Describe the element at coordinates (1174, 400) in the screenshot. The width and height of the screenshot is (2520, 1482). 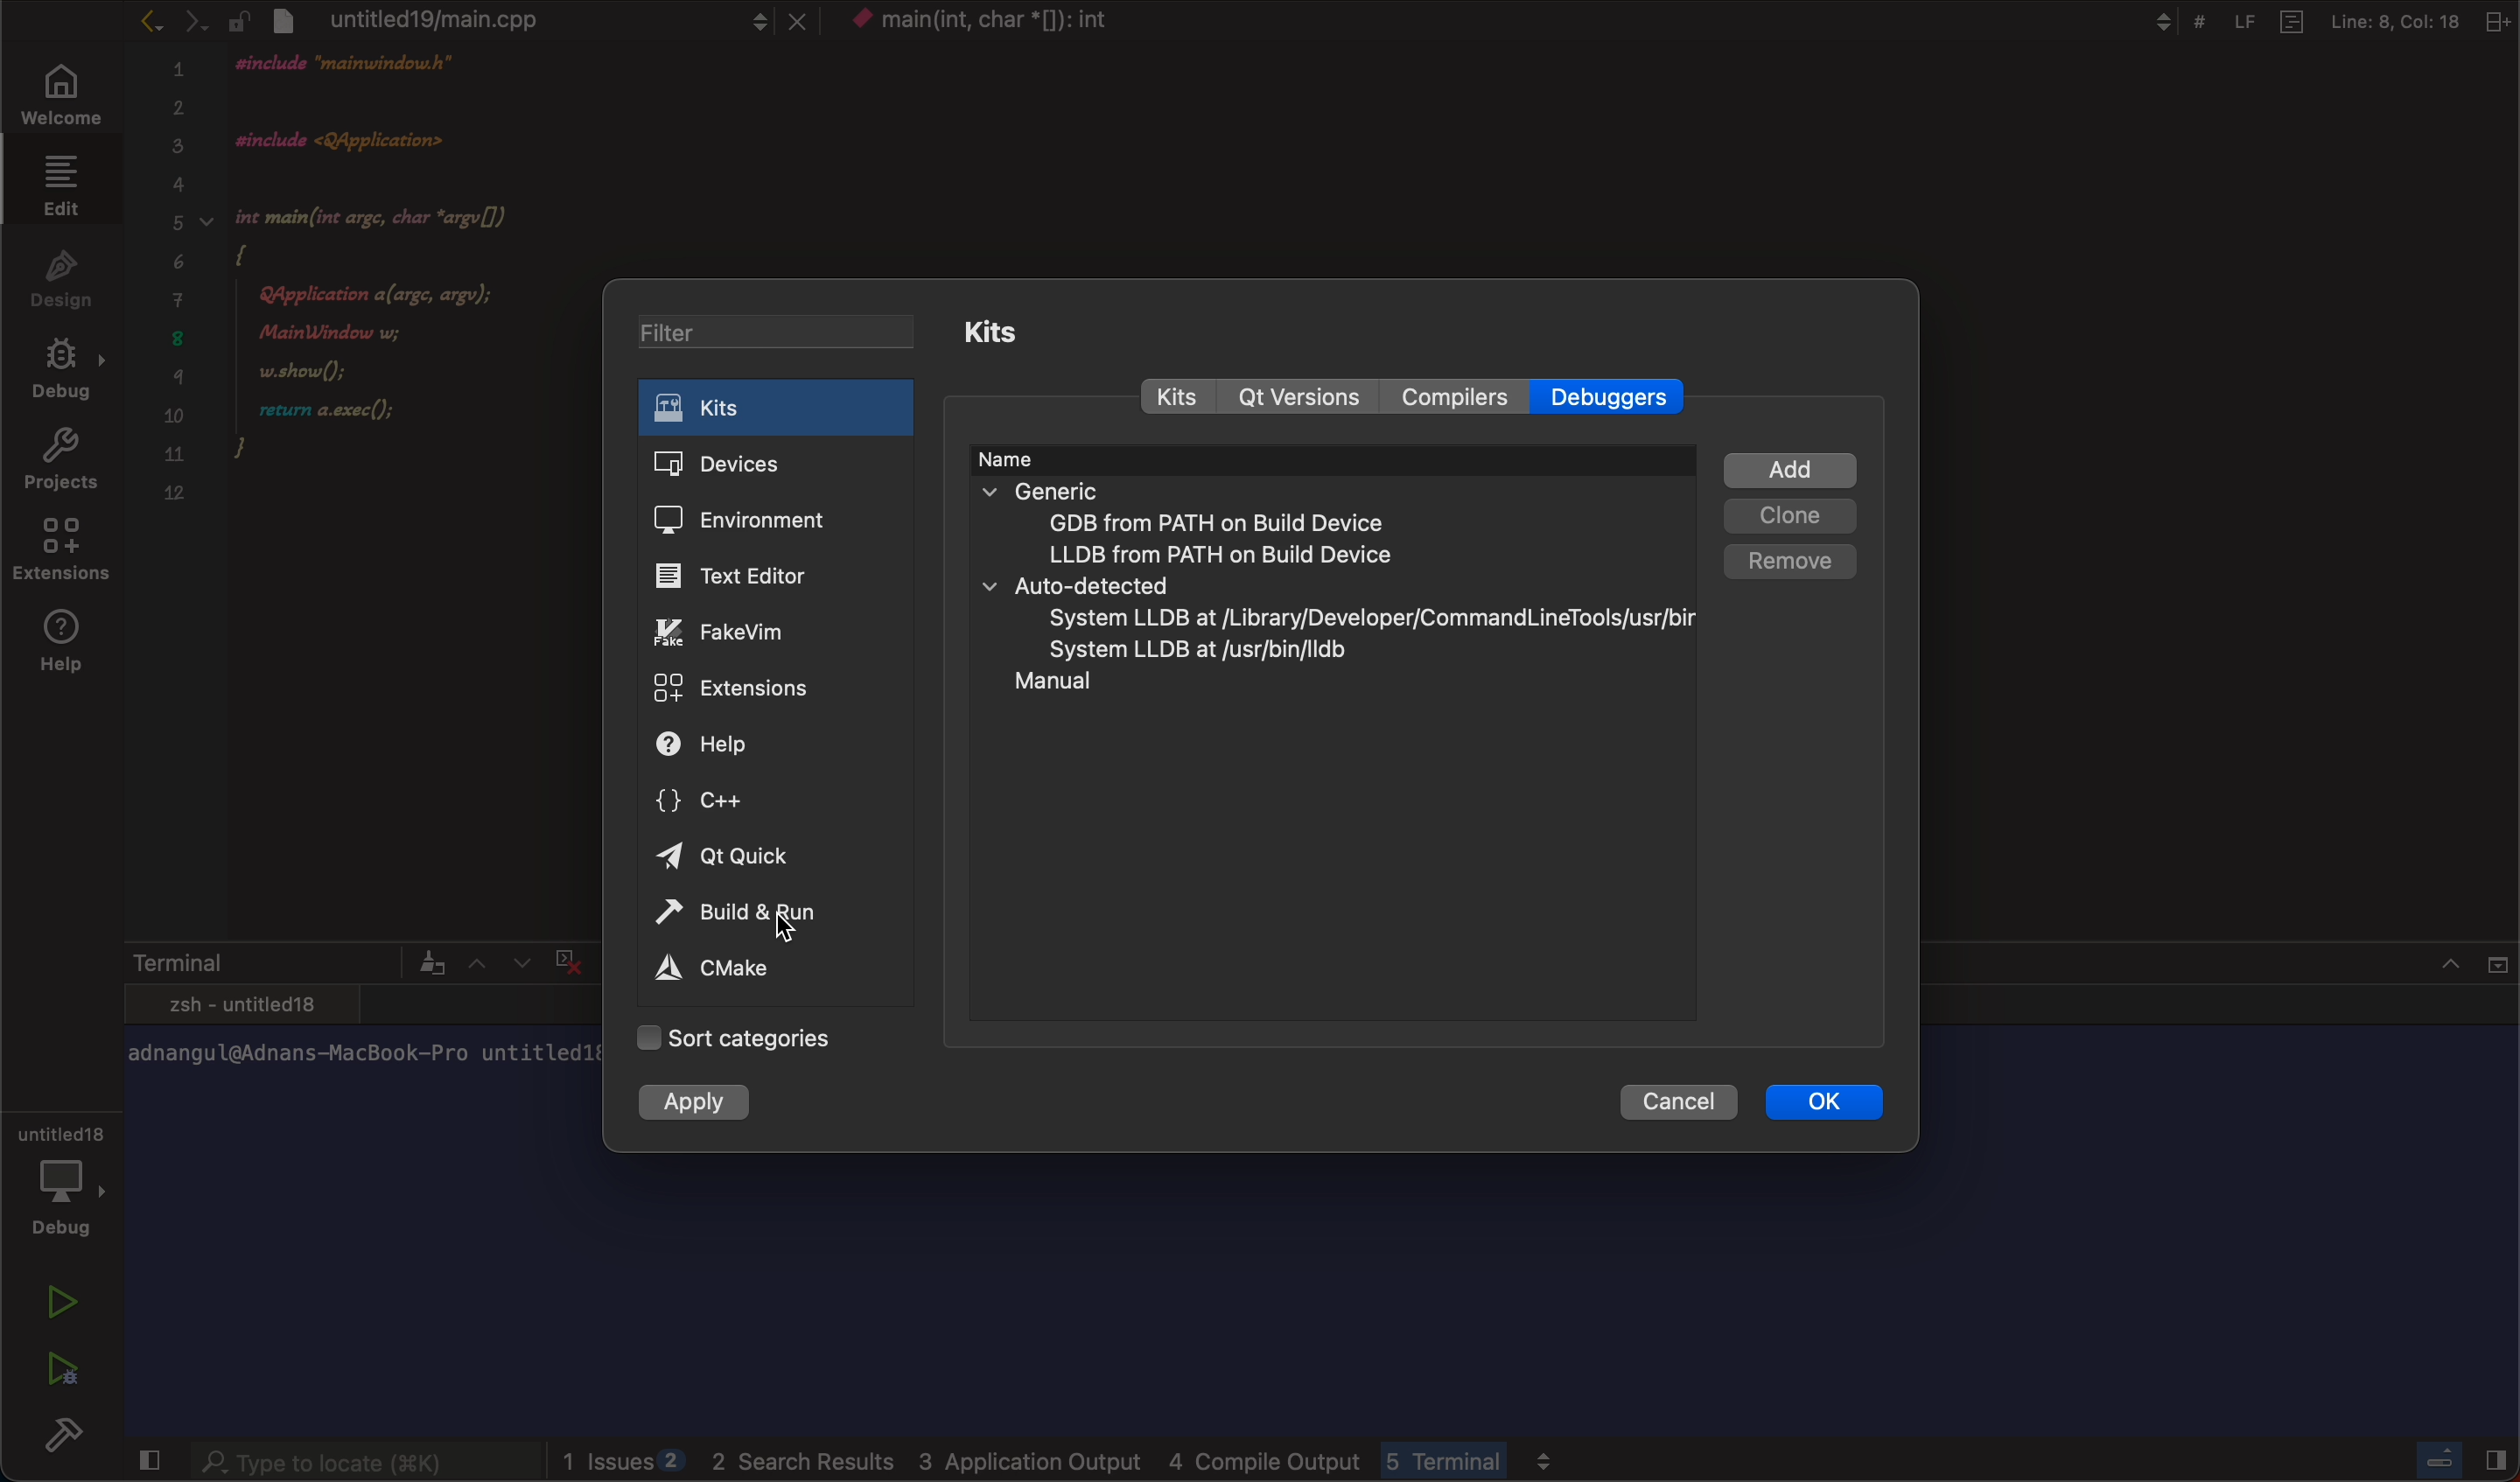
I see `kits` at that location.